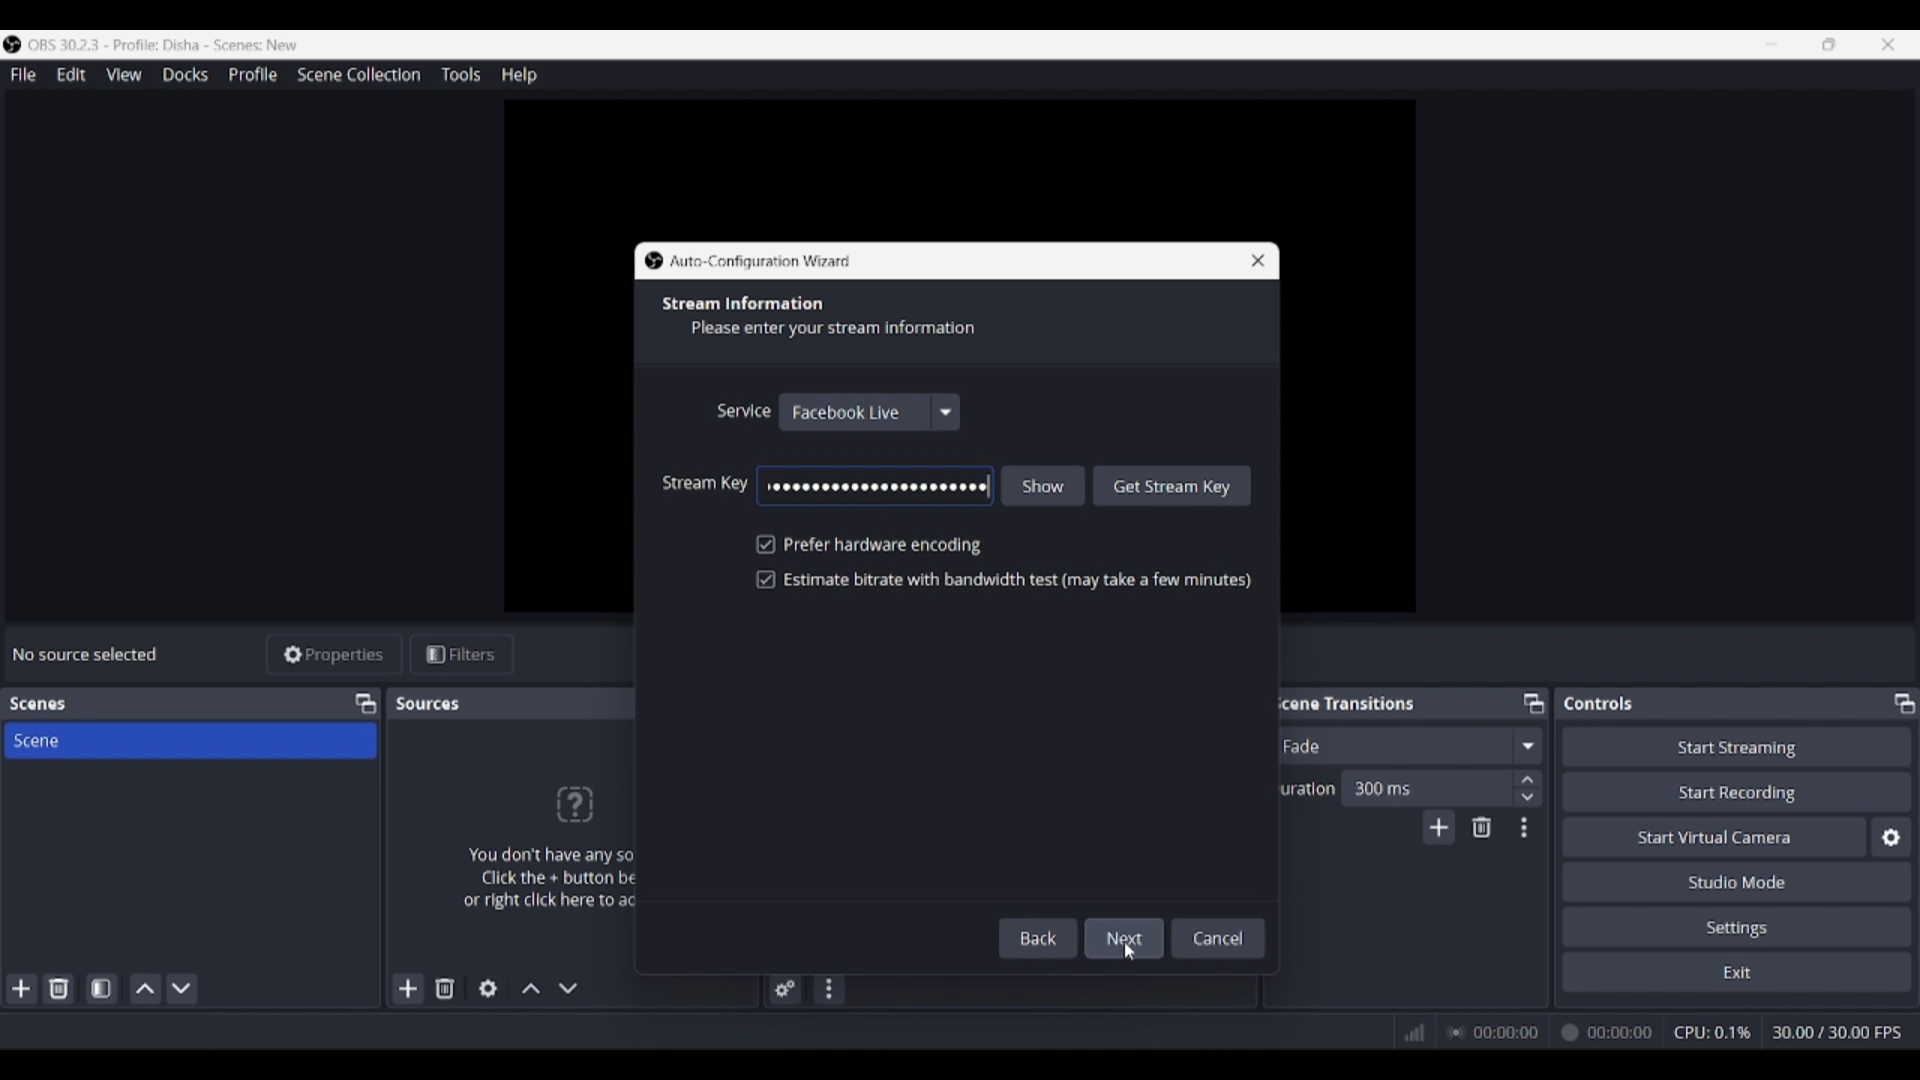 Image resolution: width=1920 pixels, height=1080 pixels. Describe the element at coordinates (568, 988) in the screenshot. I see `Move source down` at that location.